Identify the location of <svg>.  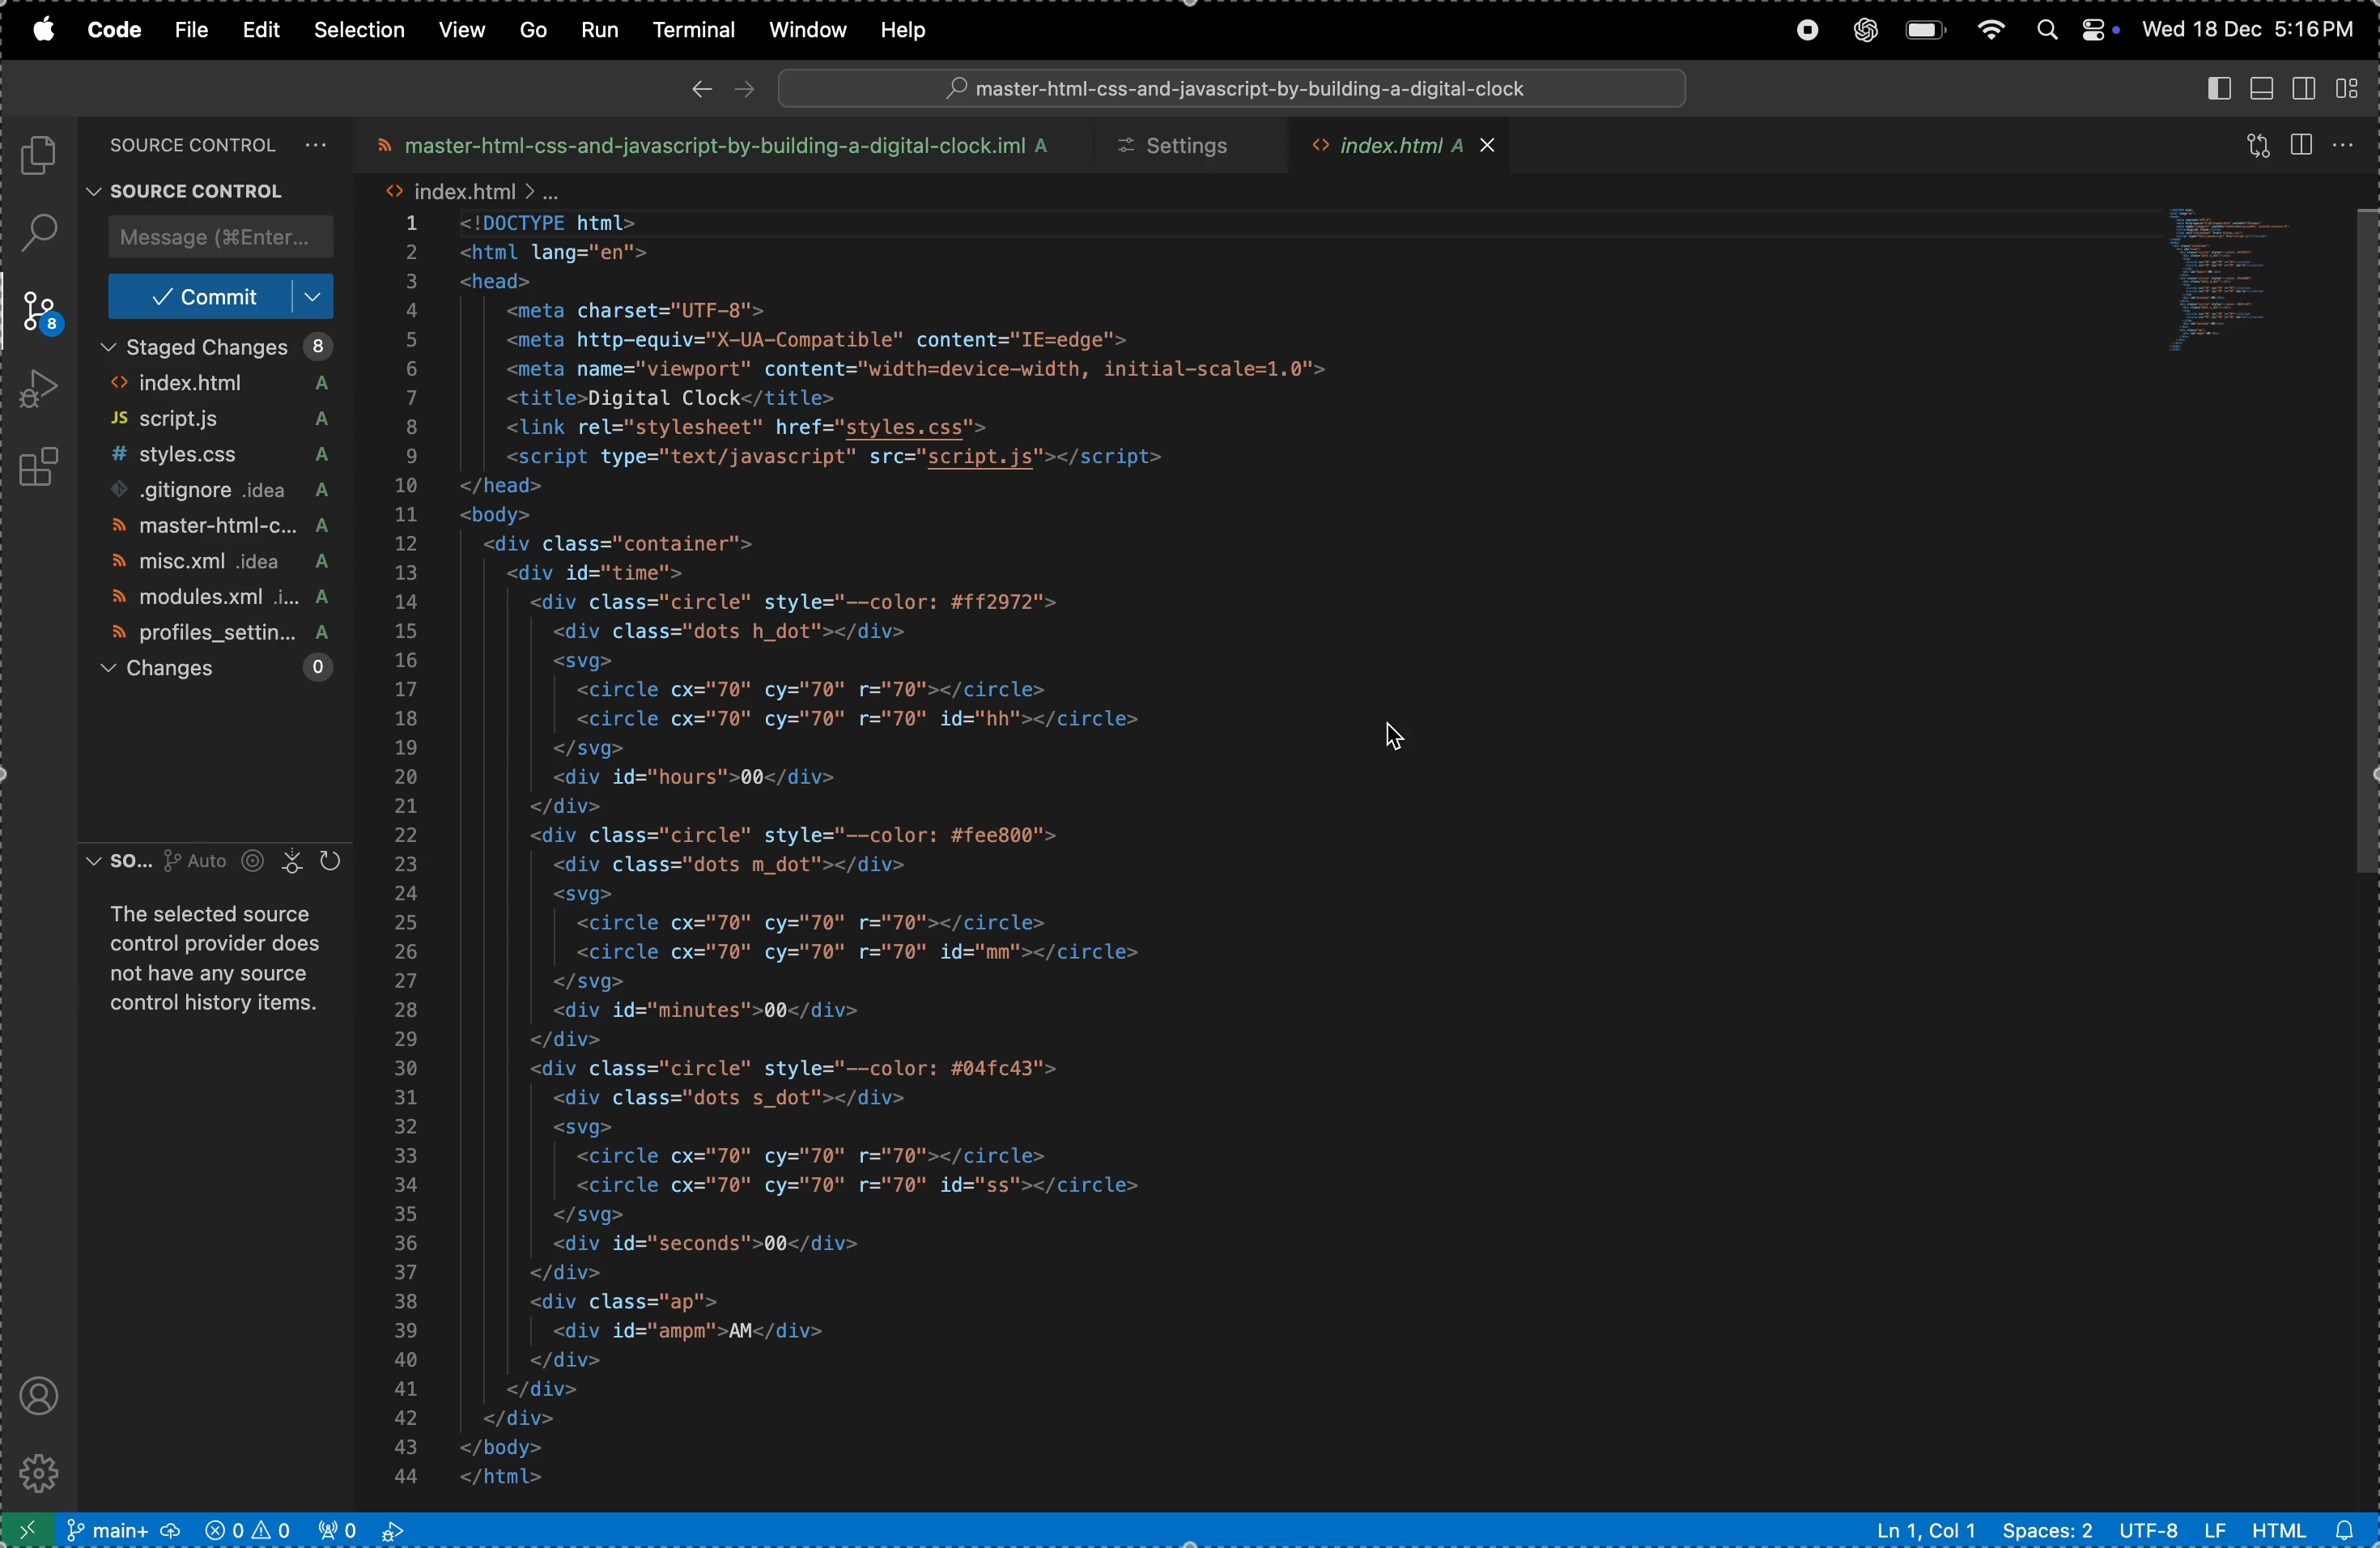
(594, 893).